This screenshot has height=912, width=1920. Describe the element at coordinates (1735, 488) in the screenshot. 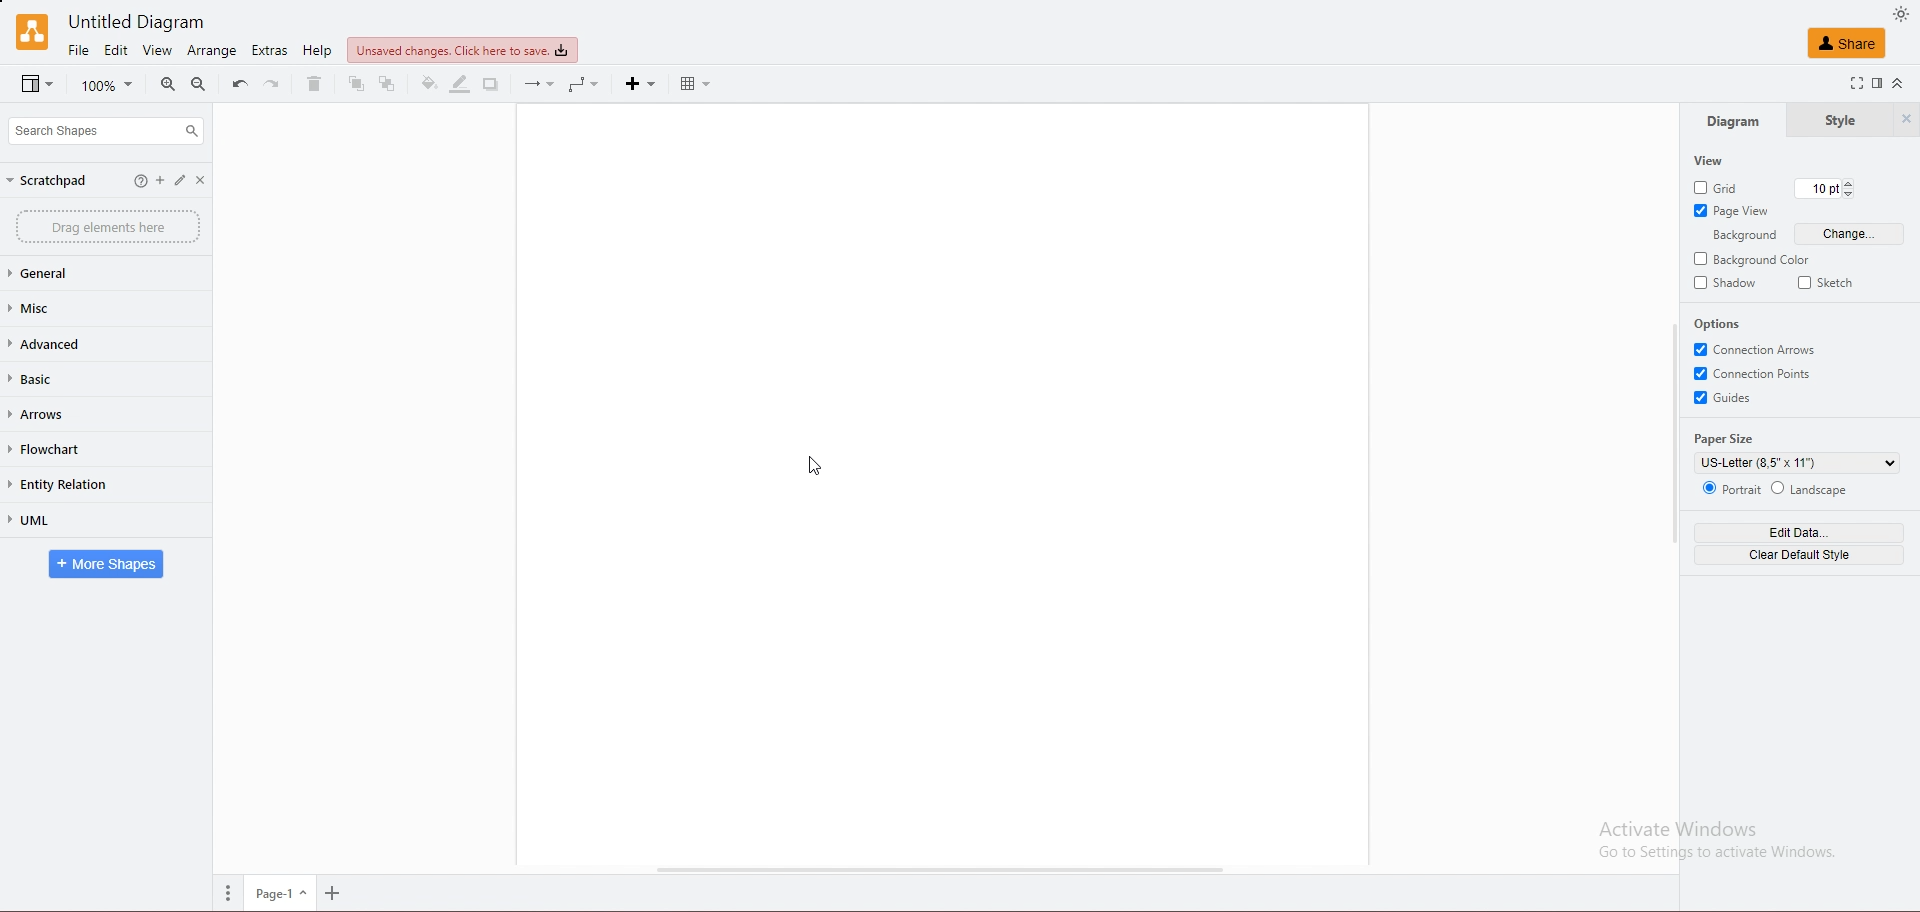

I see `portrait` at that location.